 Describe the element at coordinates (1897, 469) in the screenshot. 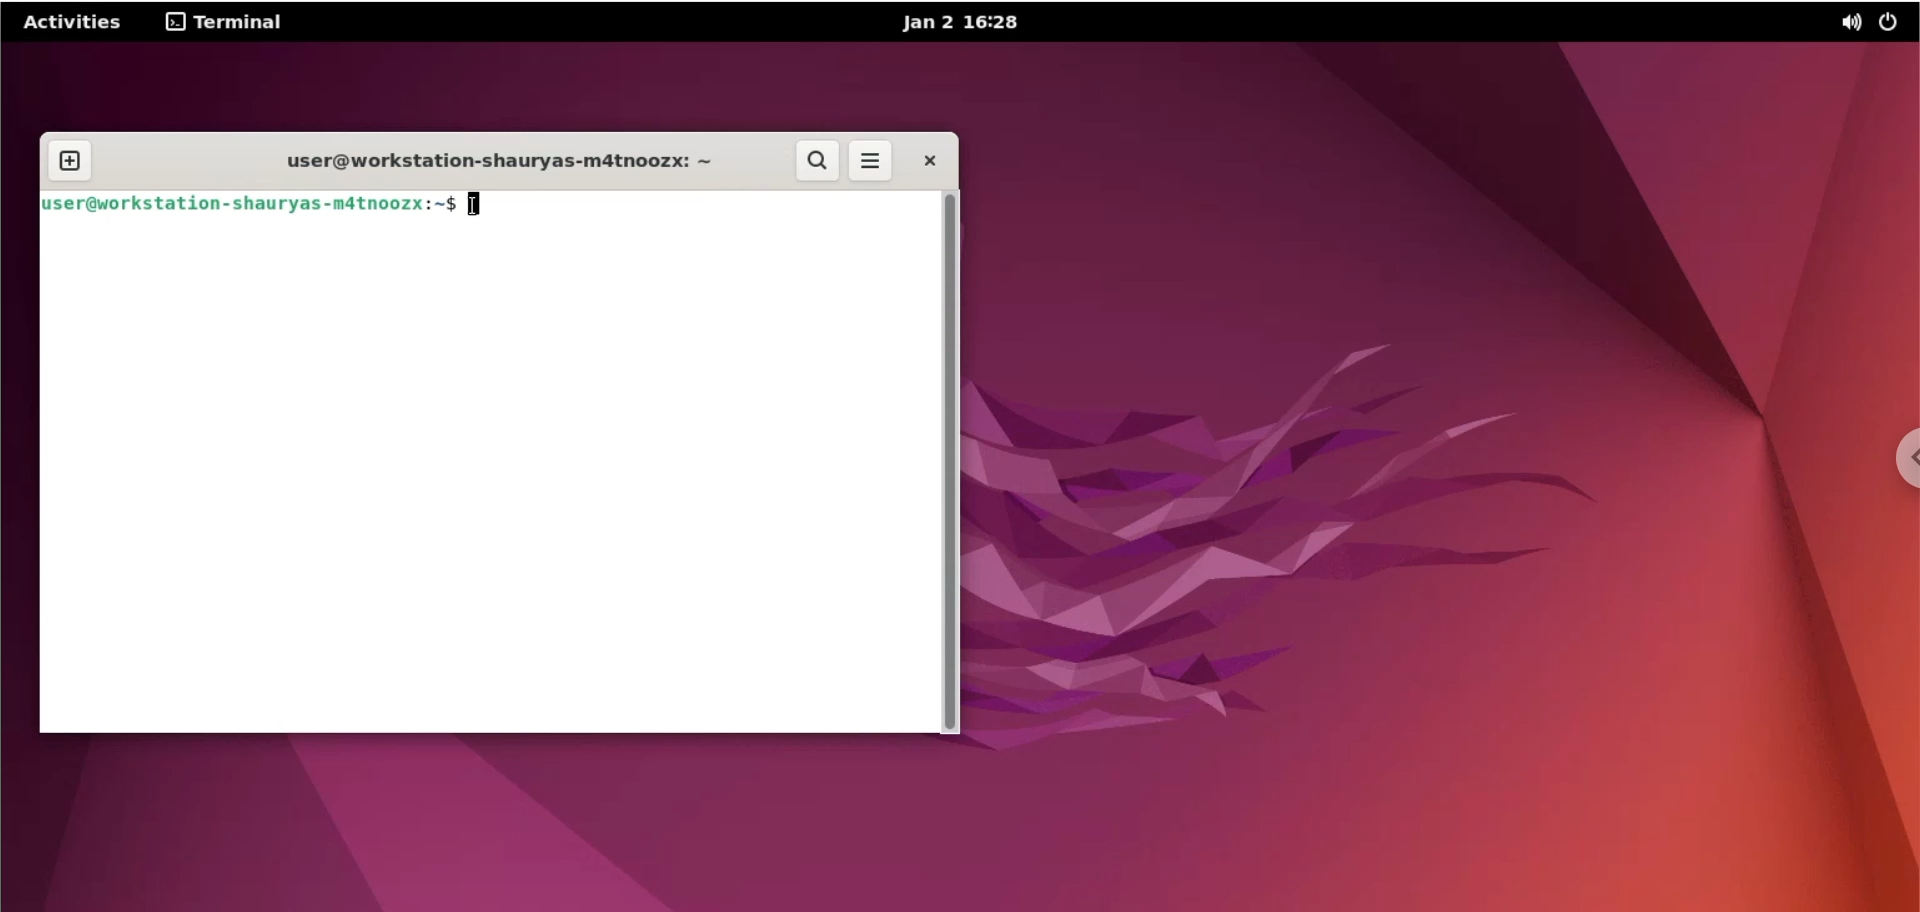

I see `chrome options` at that location.